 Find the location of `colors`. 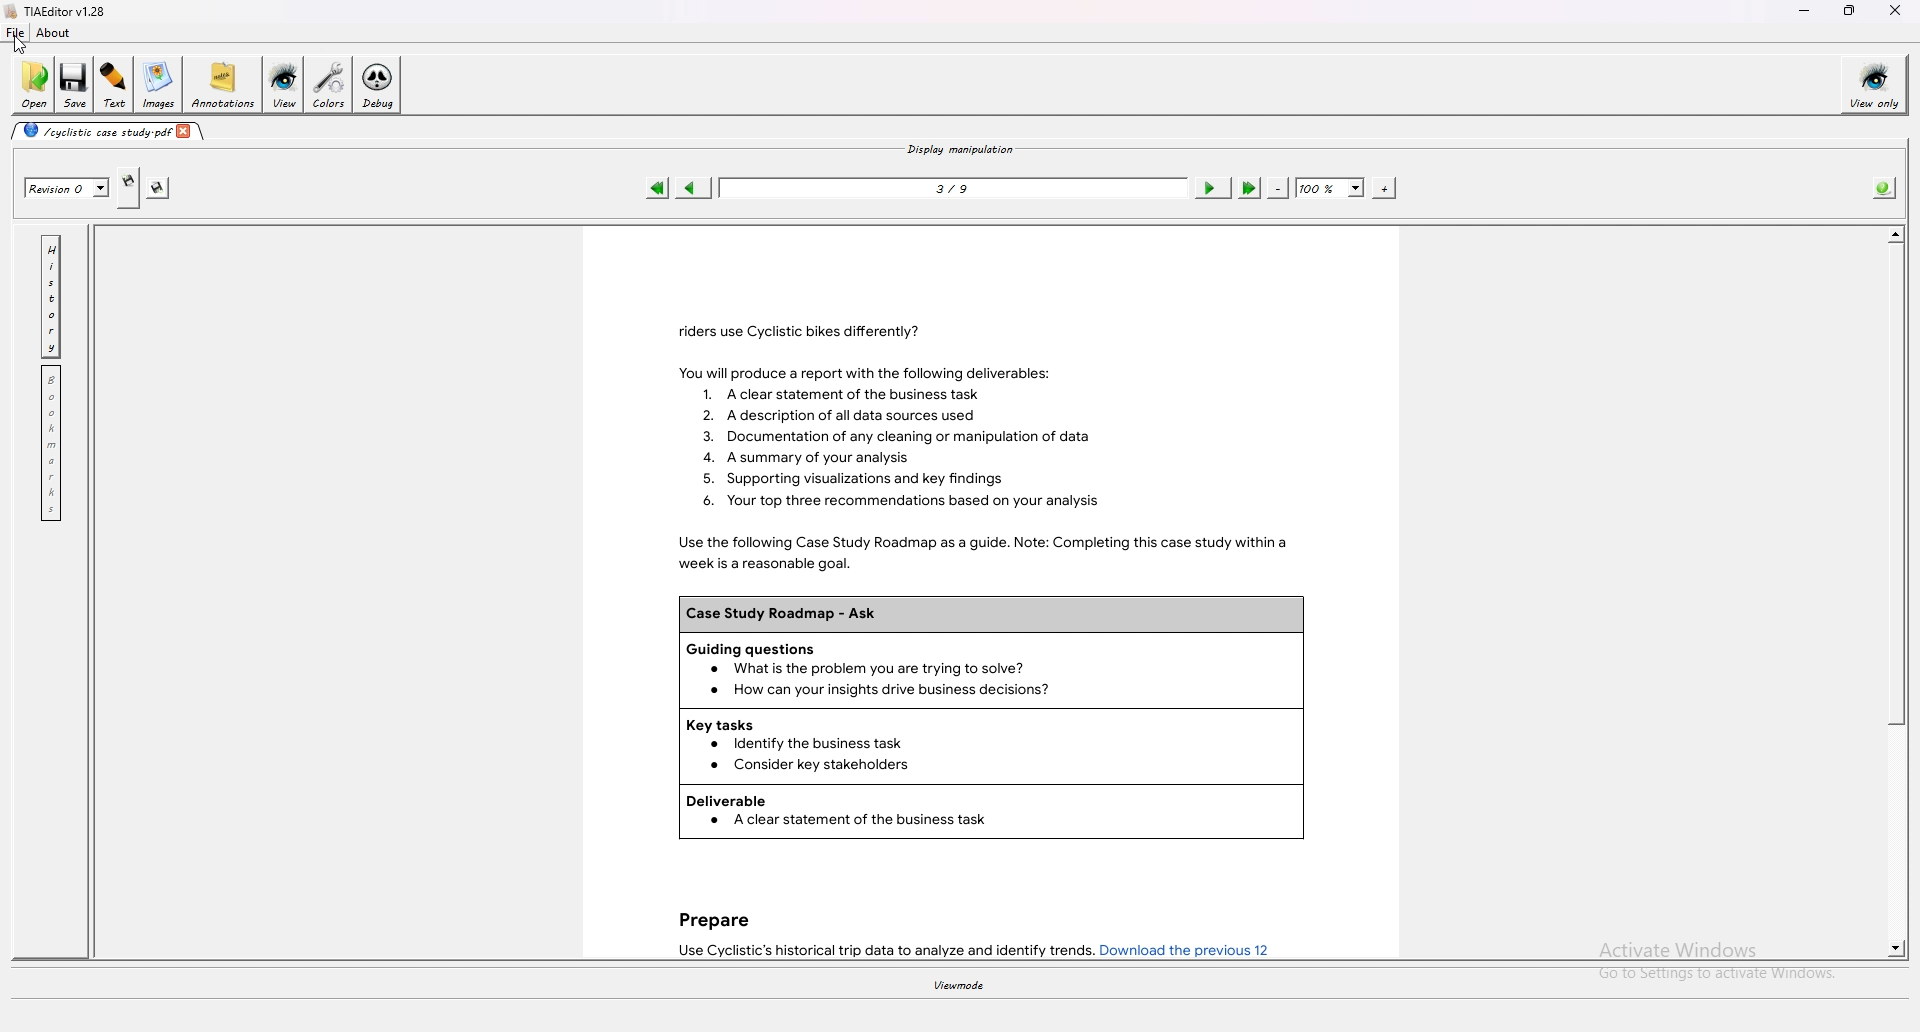

colors is located at coordinates (327, 85).